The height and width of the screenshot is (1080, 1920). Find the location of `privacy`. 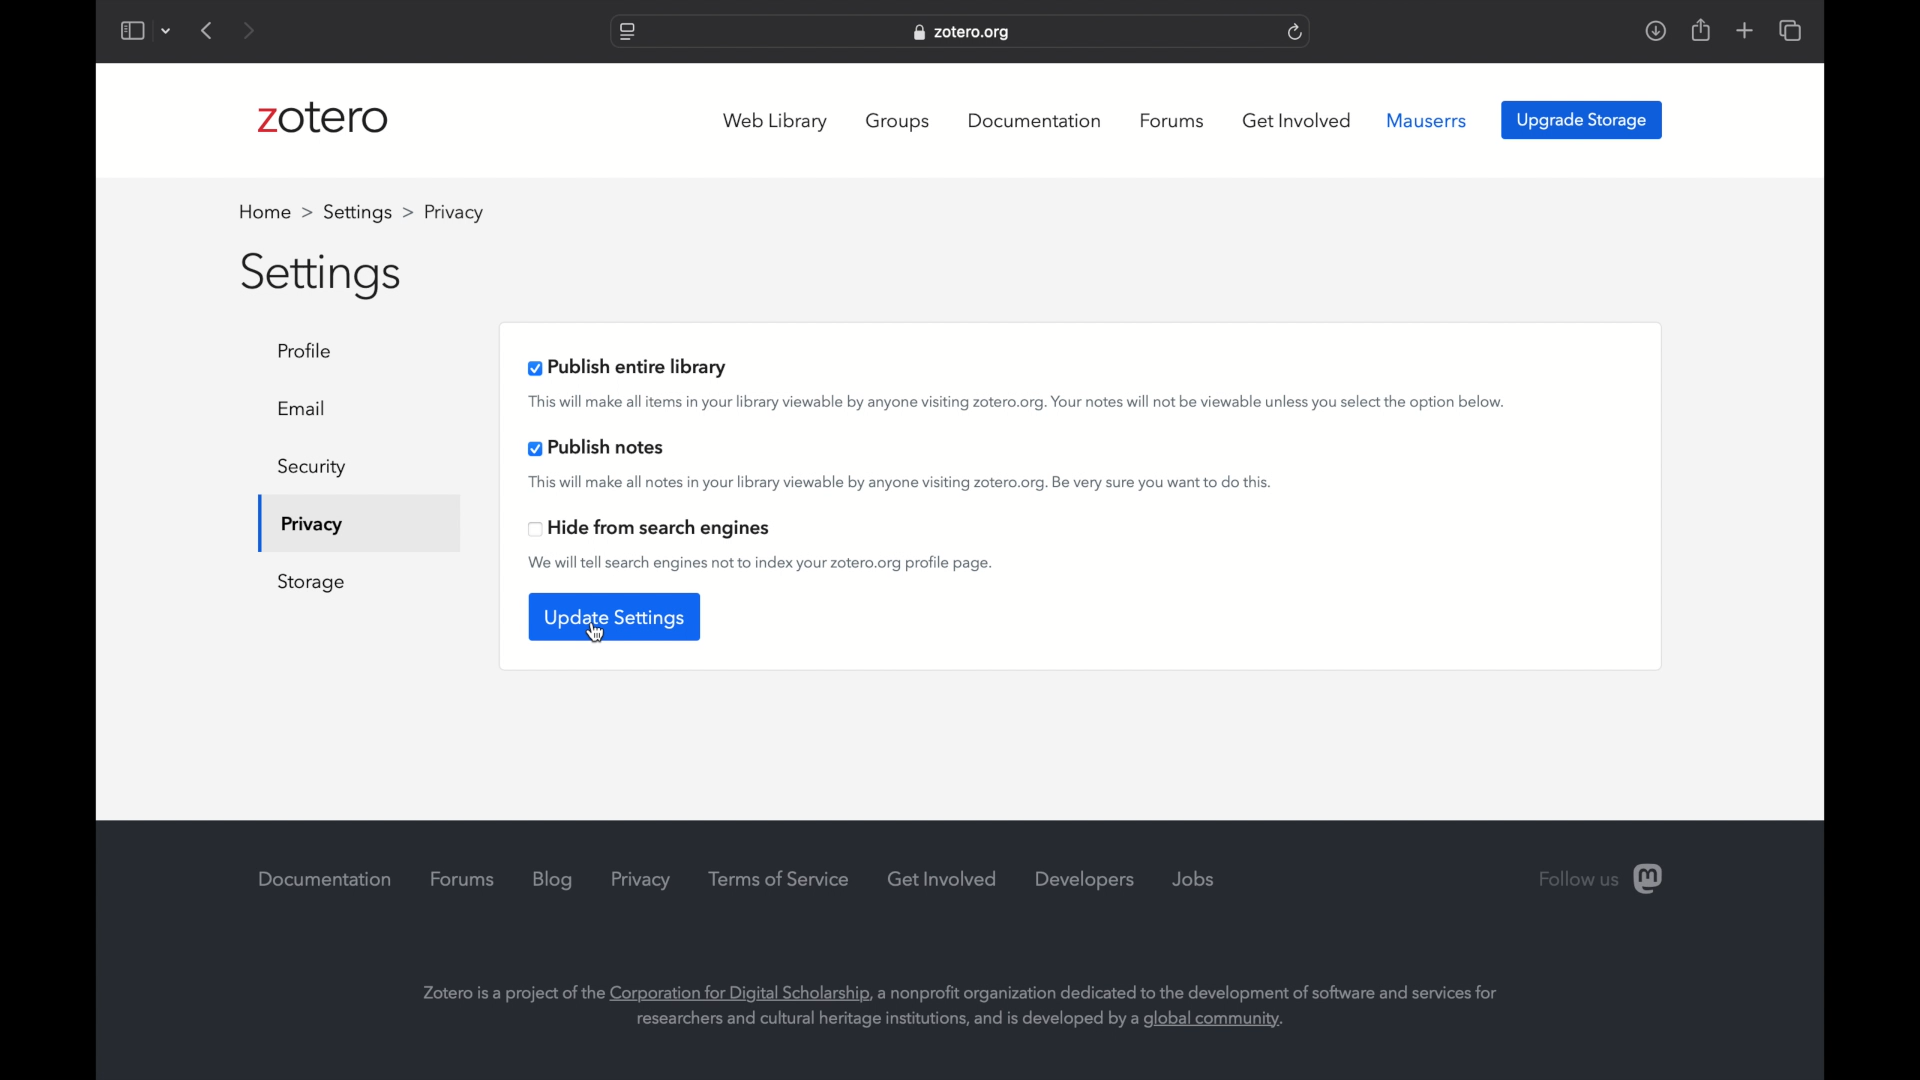

privacy is located at coordinates (641, 880).